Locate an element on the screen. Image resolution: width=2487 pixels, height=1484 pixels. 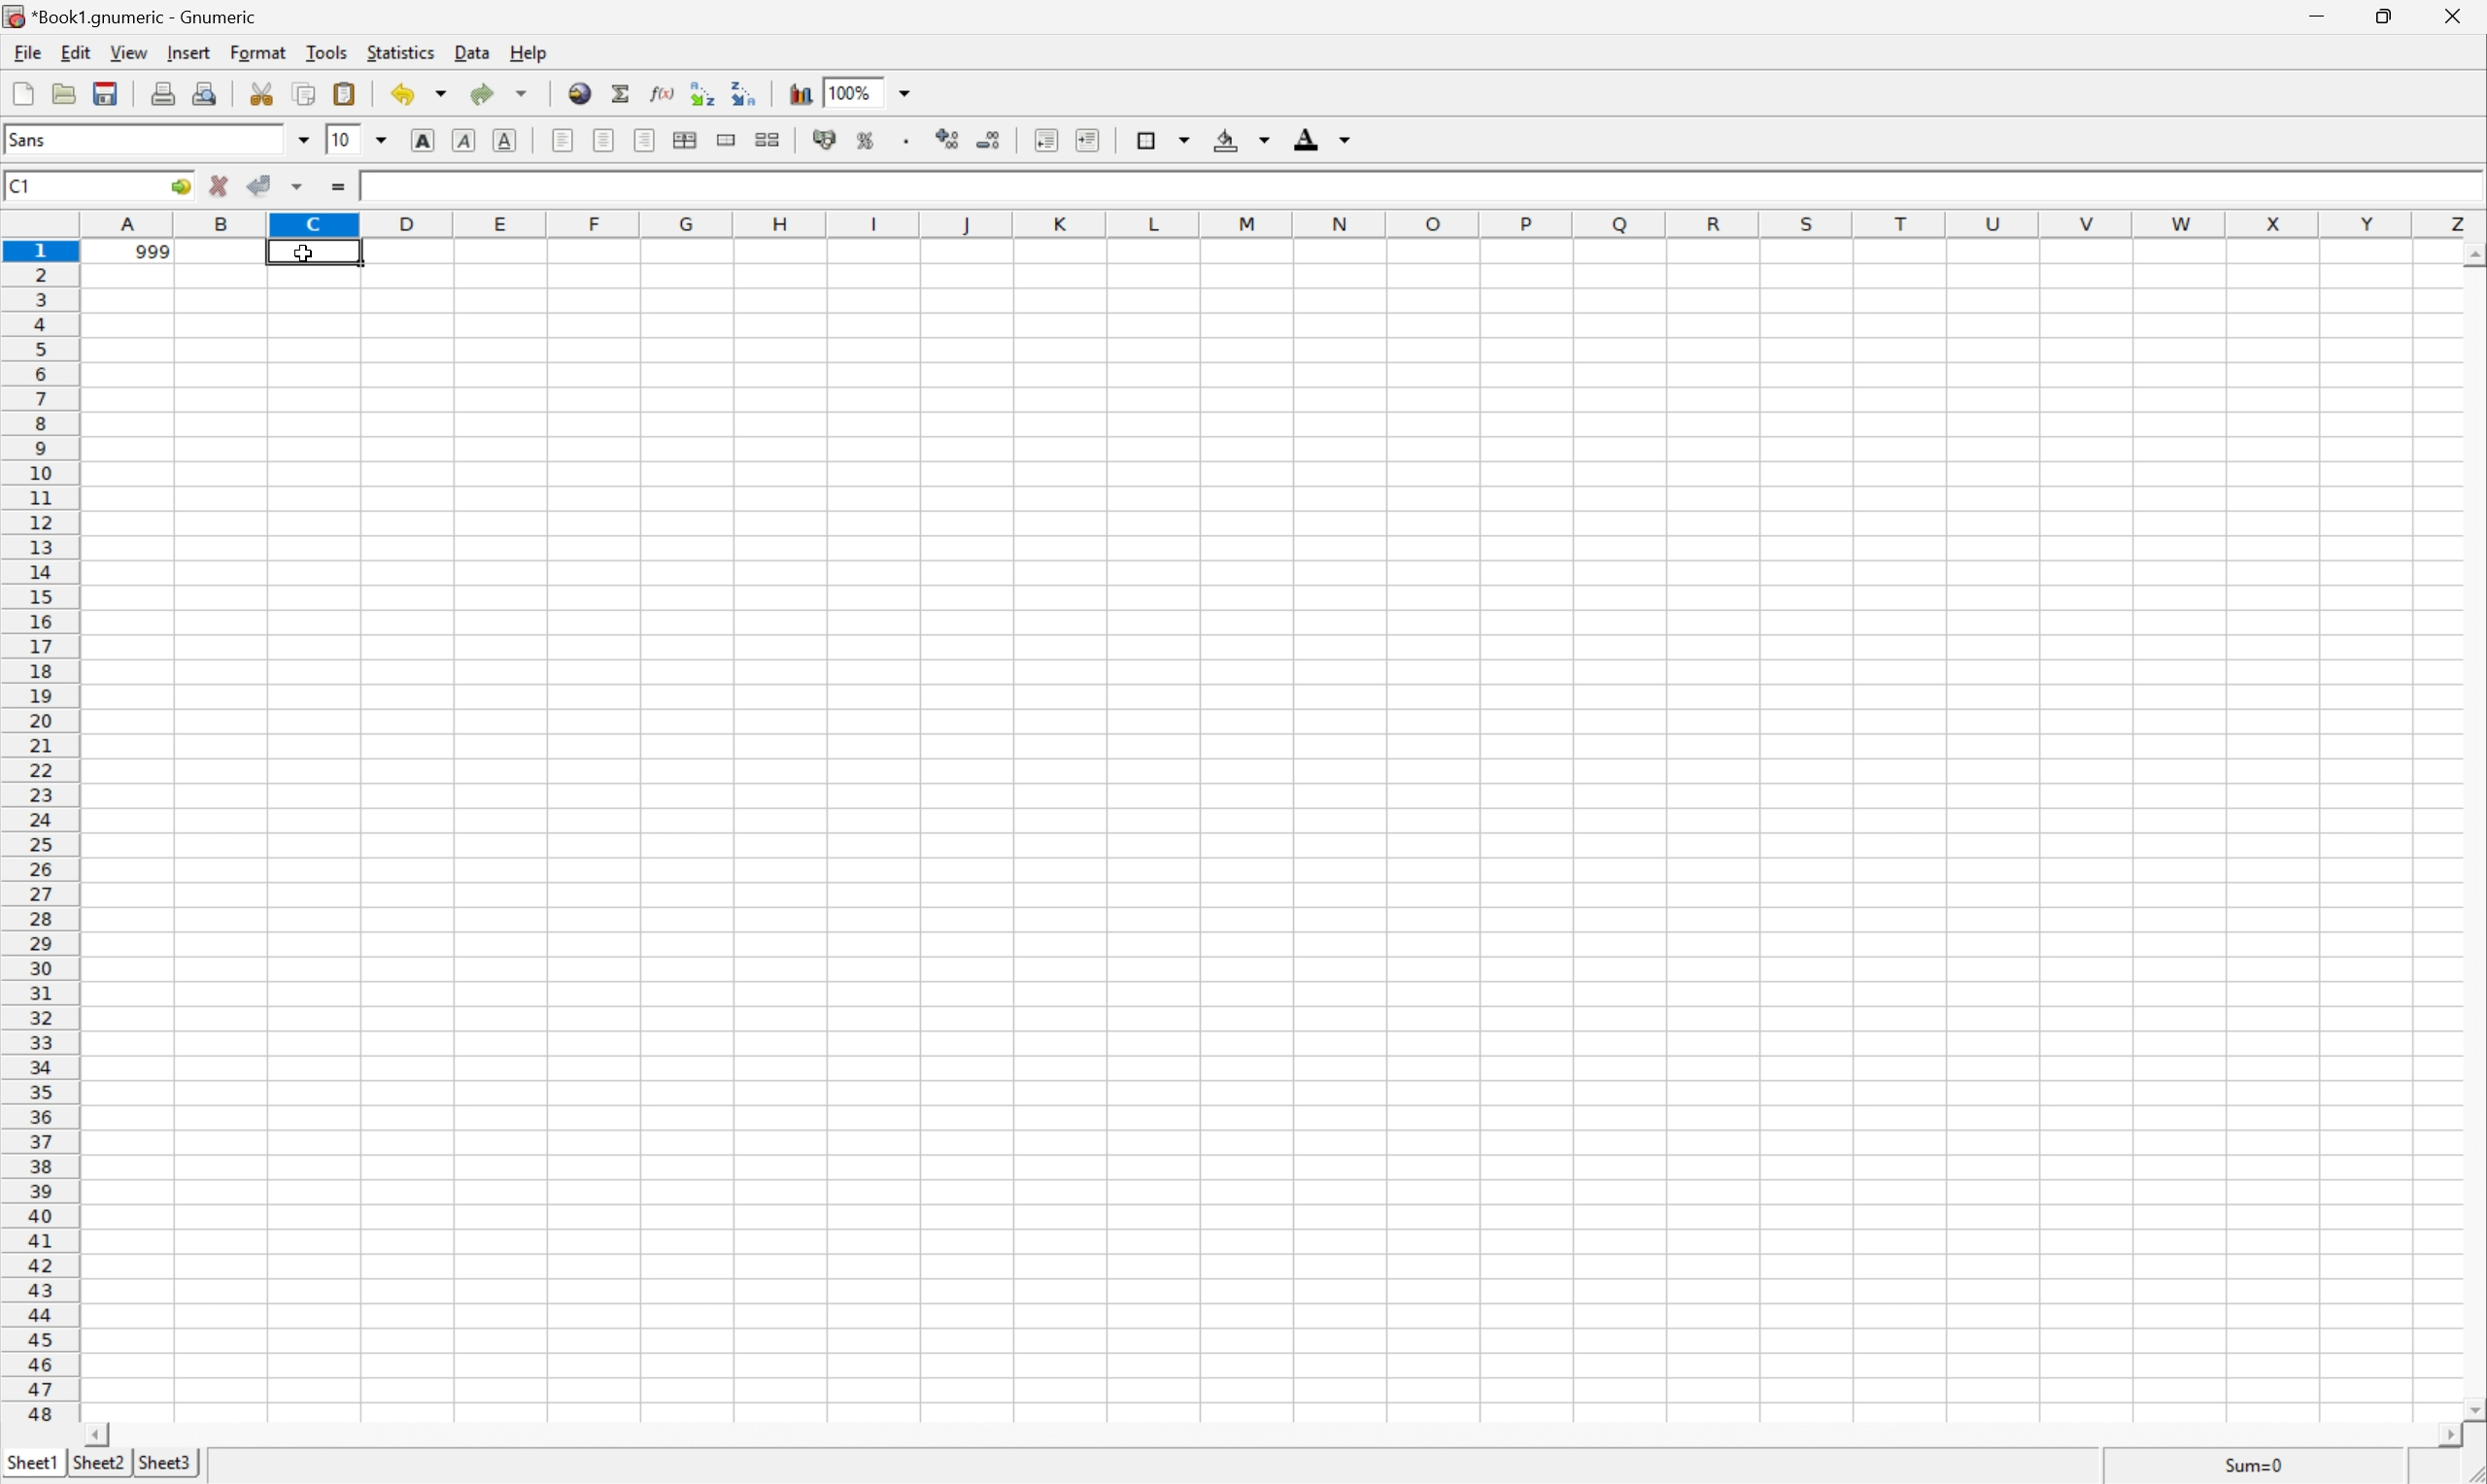
copy is located at coordinates (306, 90).